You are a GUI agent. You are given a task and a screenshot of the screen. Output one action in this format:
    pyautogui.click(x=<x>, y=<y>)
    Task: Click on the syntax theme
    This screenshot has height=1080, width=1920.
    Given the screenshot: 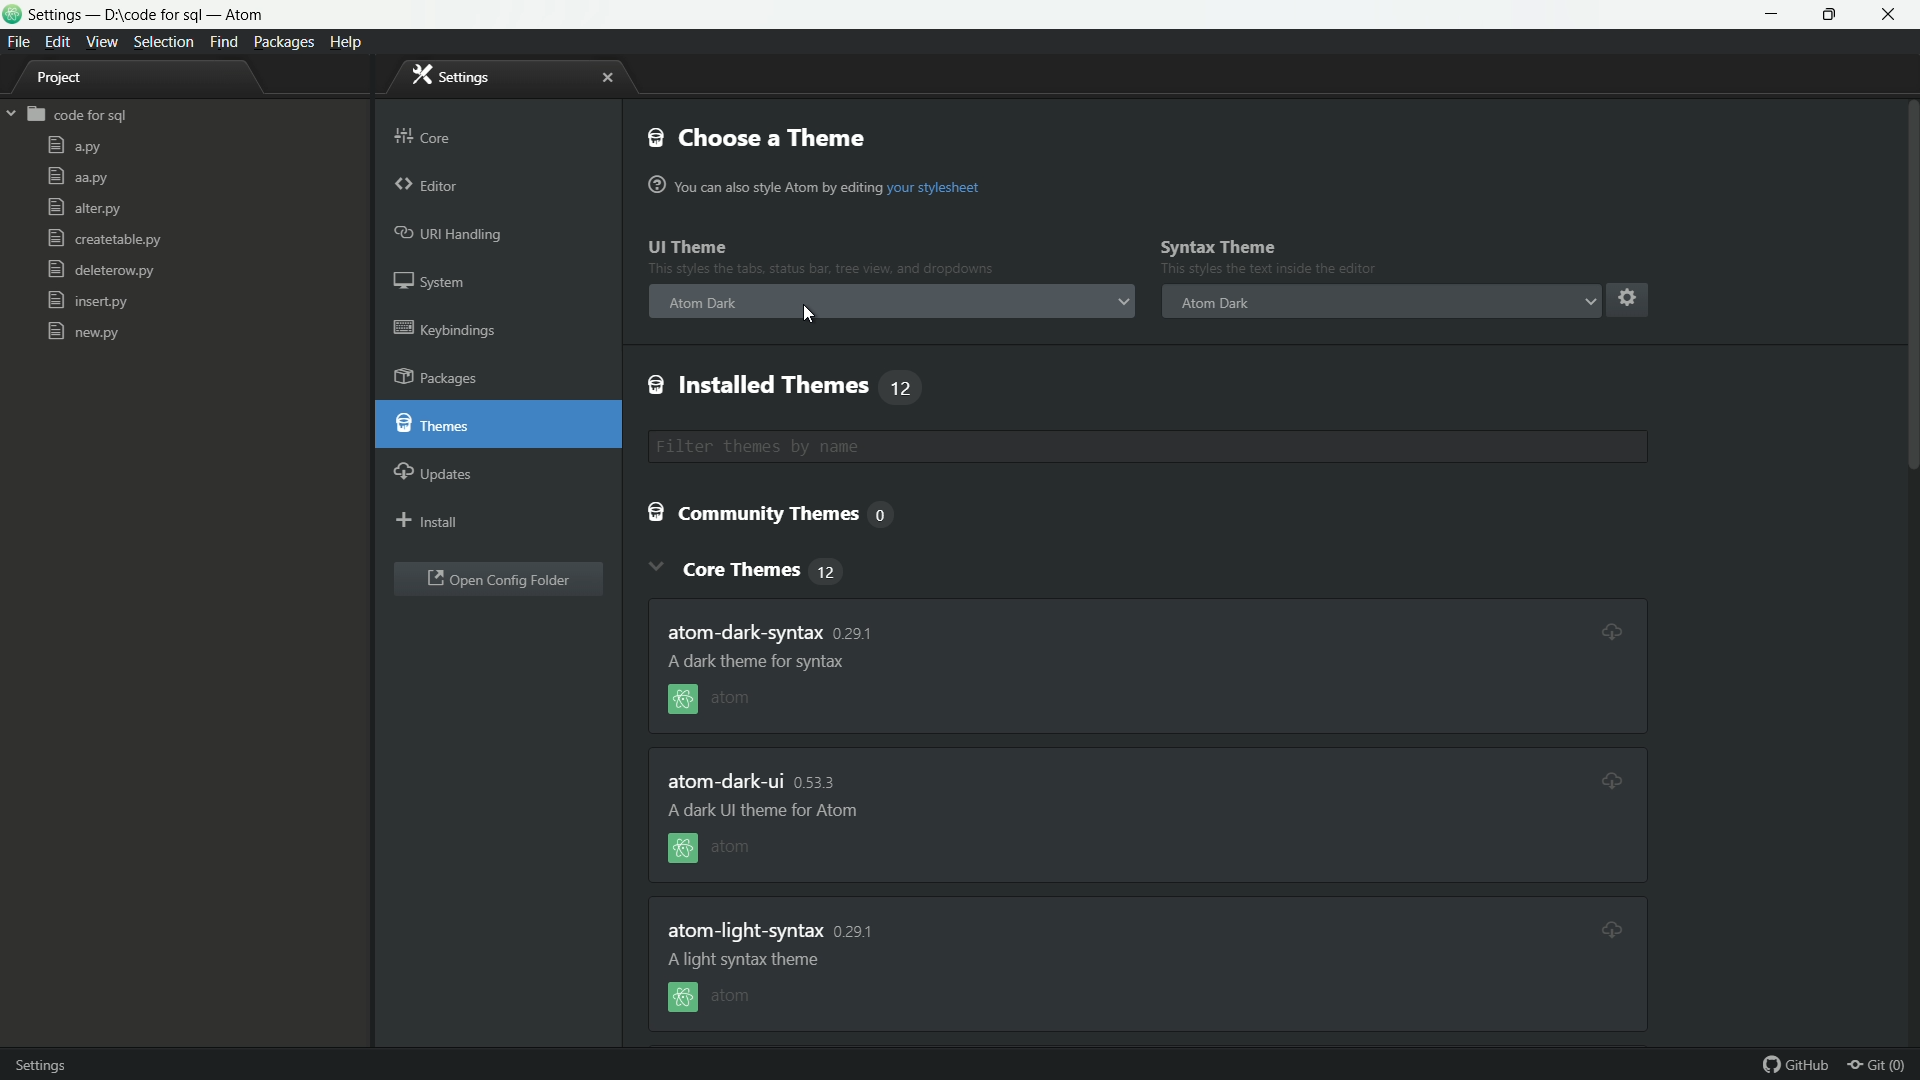 What is the action you would take?
    pyautogui.click(x=1219, y=247)
    